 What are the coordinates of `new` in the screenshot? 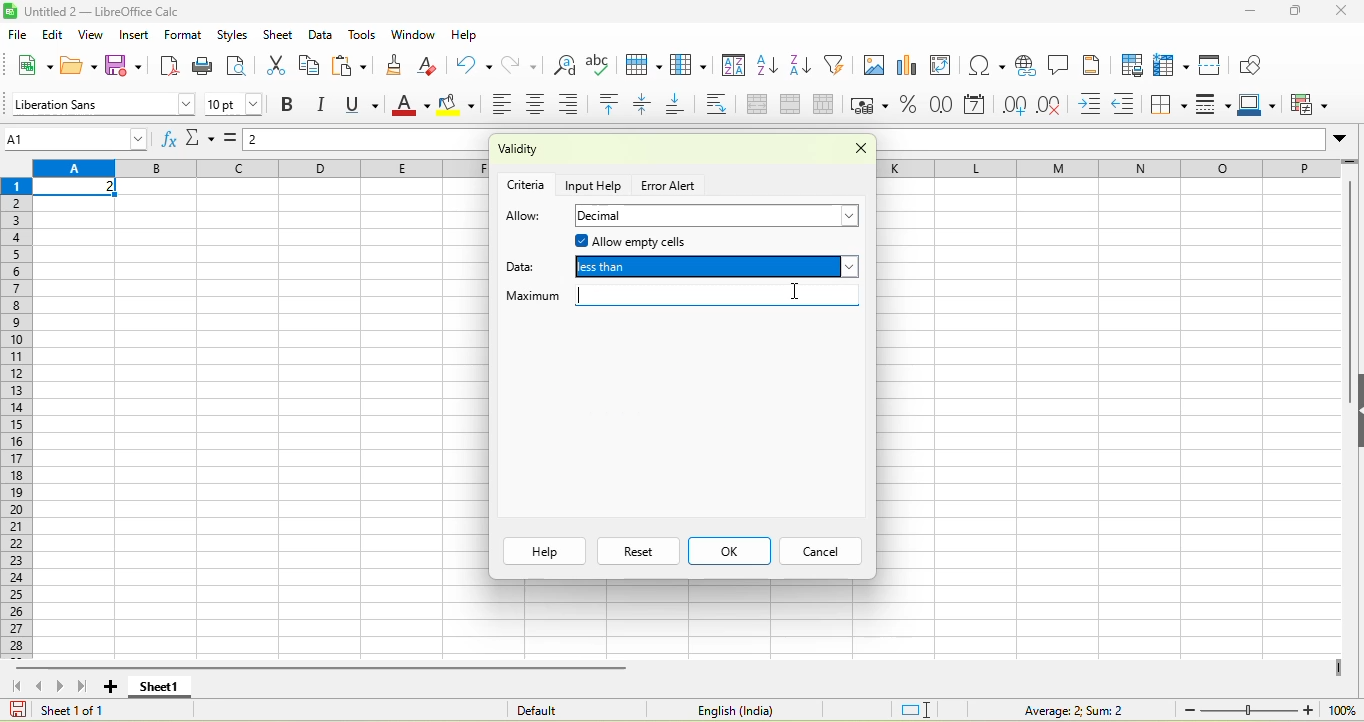 It's located at (33, 64).